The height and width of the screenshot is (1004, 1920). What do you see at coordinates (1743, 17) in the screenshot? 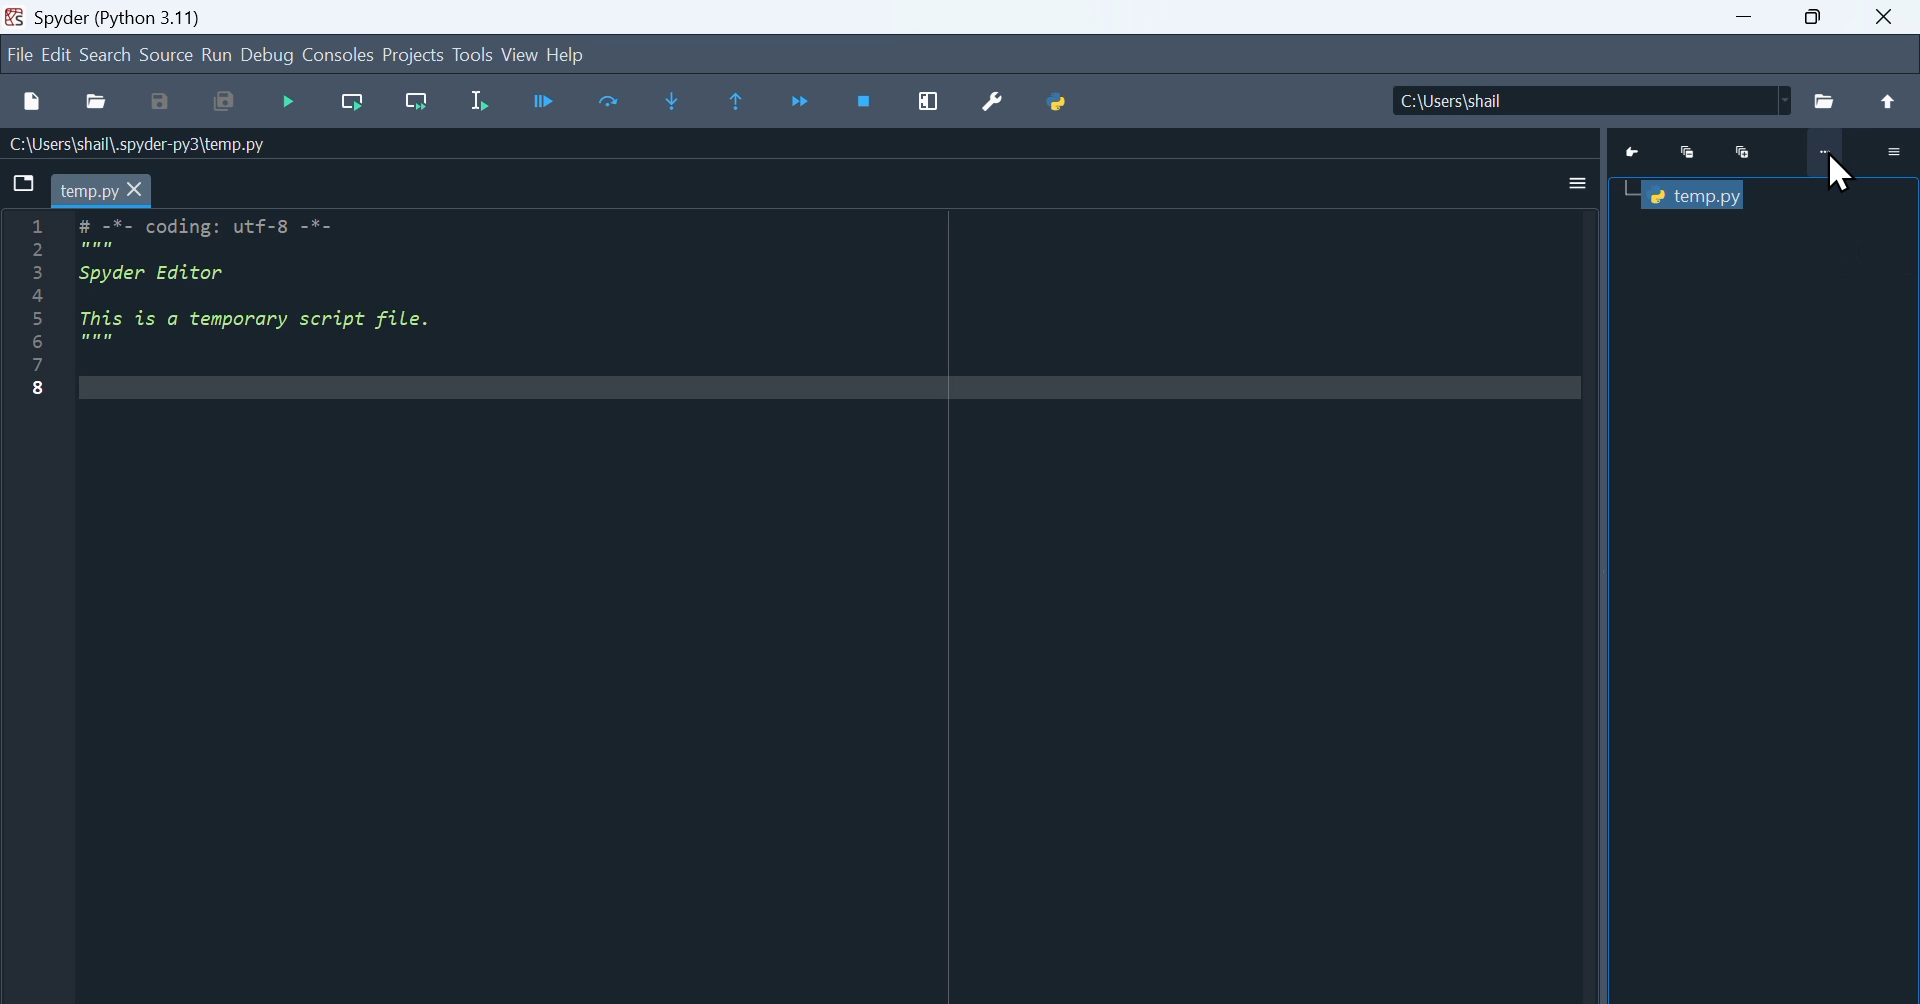
I see `minimize` at bounding box center [1743, 17].